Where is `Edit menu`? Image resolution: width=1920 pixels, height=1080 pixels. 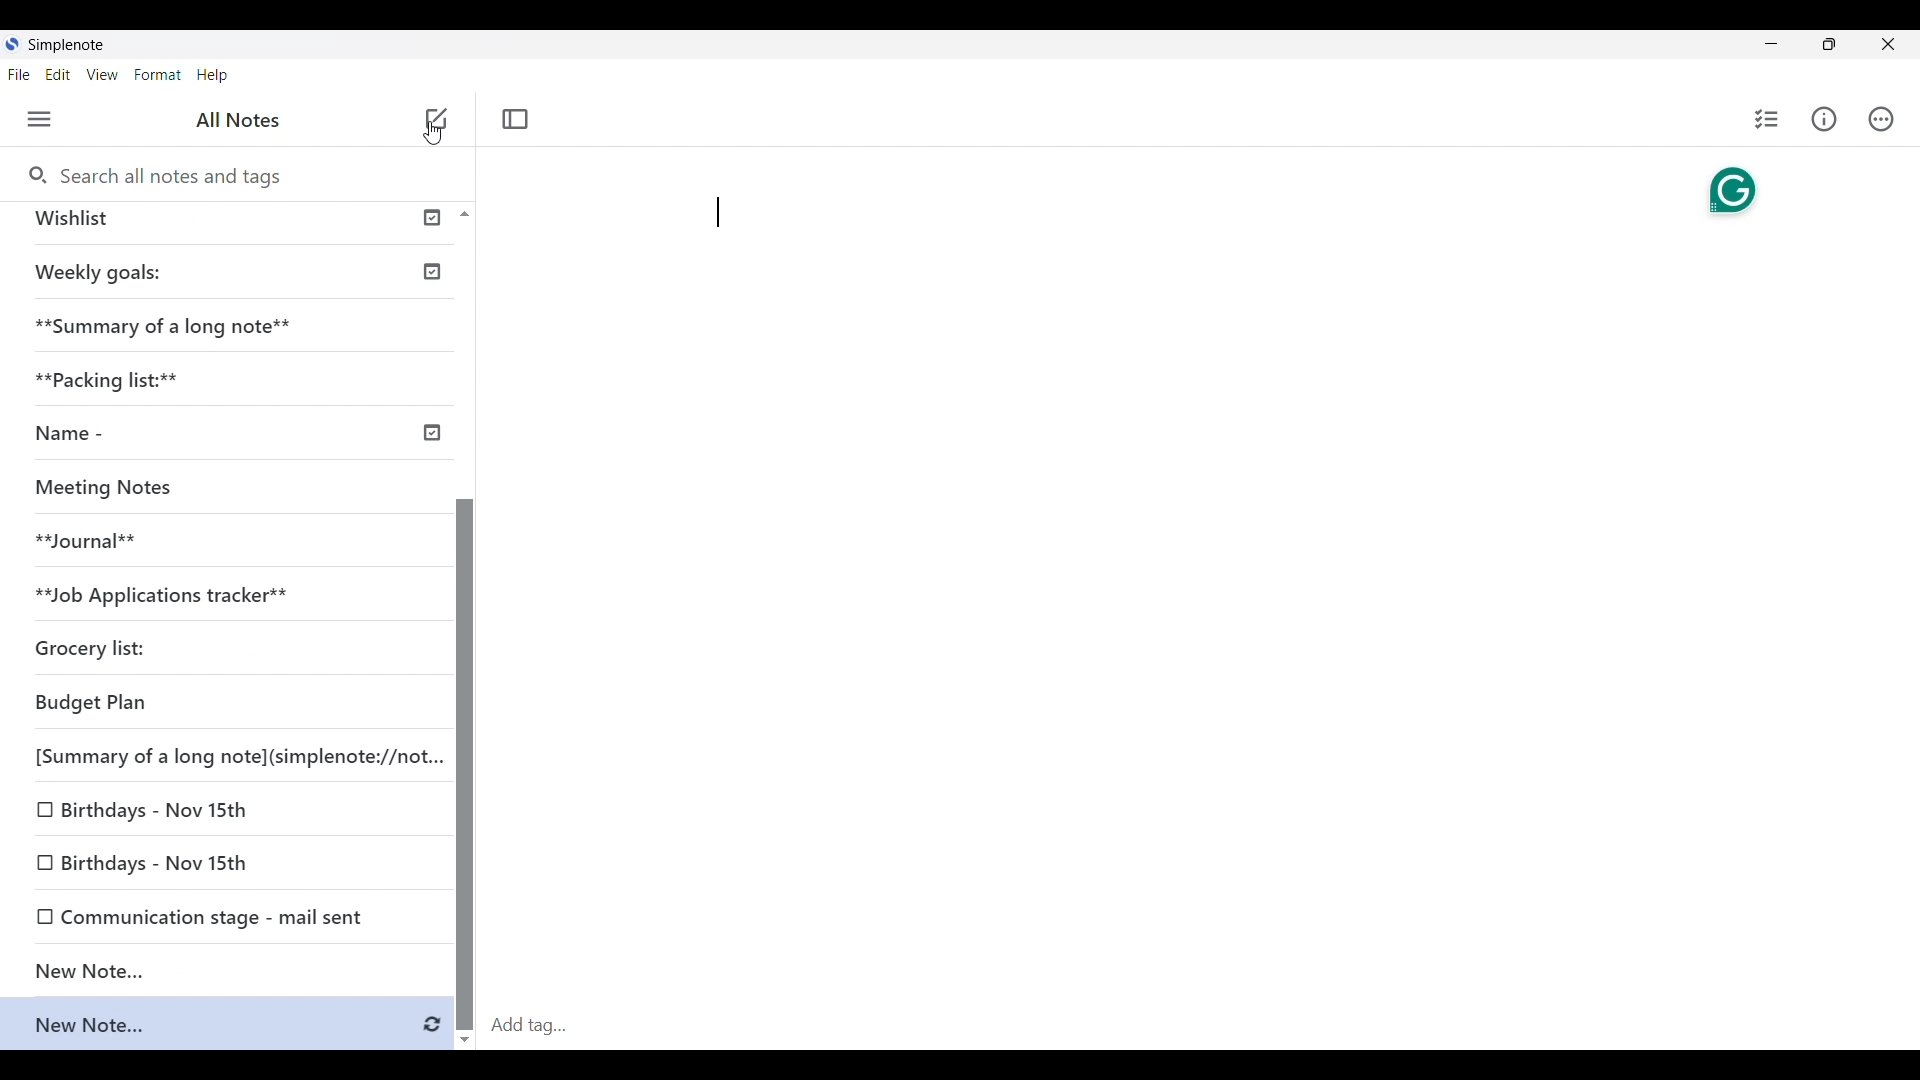
Edit menu is located at coordinates (58, 75).